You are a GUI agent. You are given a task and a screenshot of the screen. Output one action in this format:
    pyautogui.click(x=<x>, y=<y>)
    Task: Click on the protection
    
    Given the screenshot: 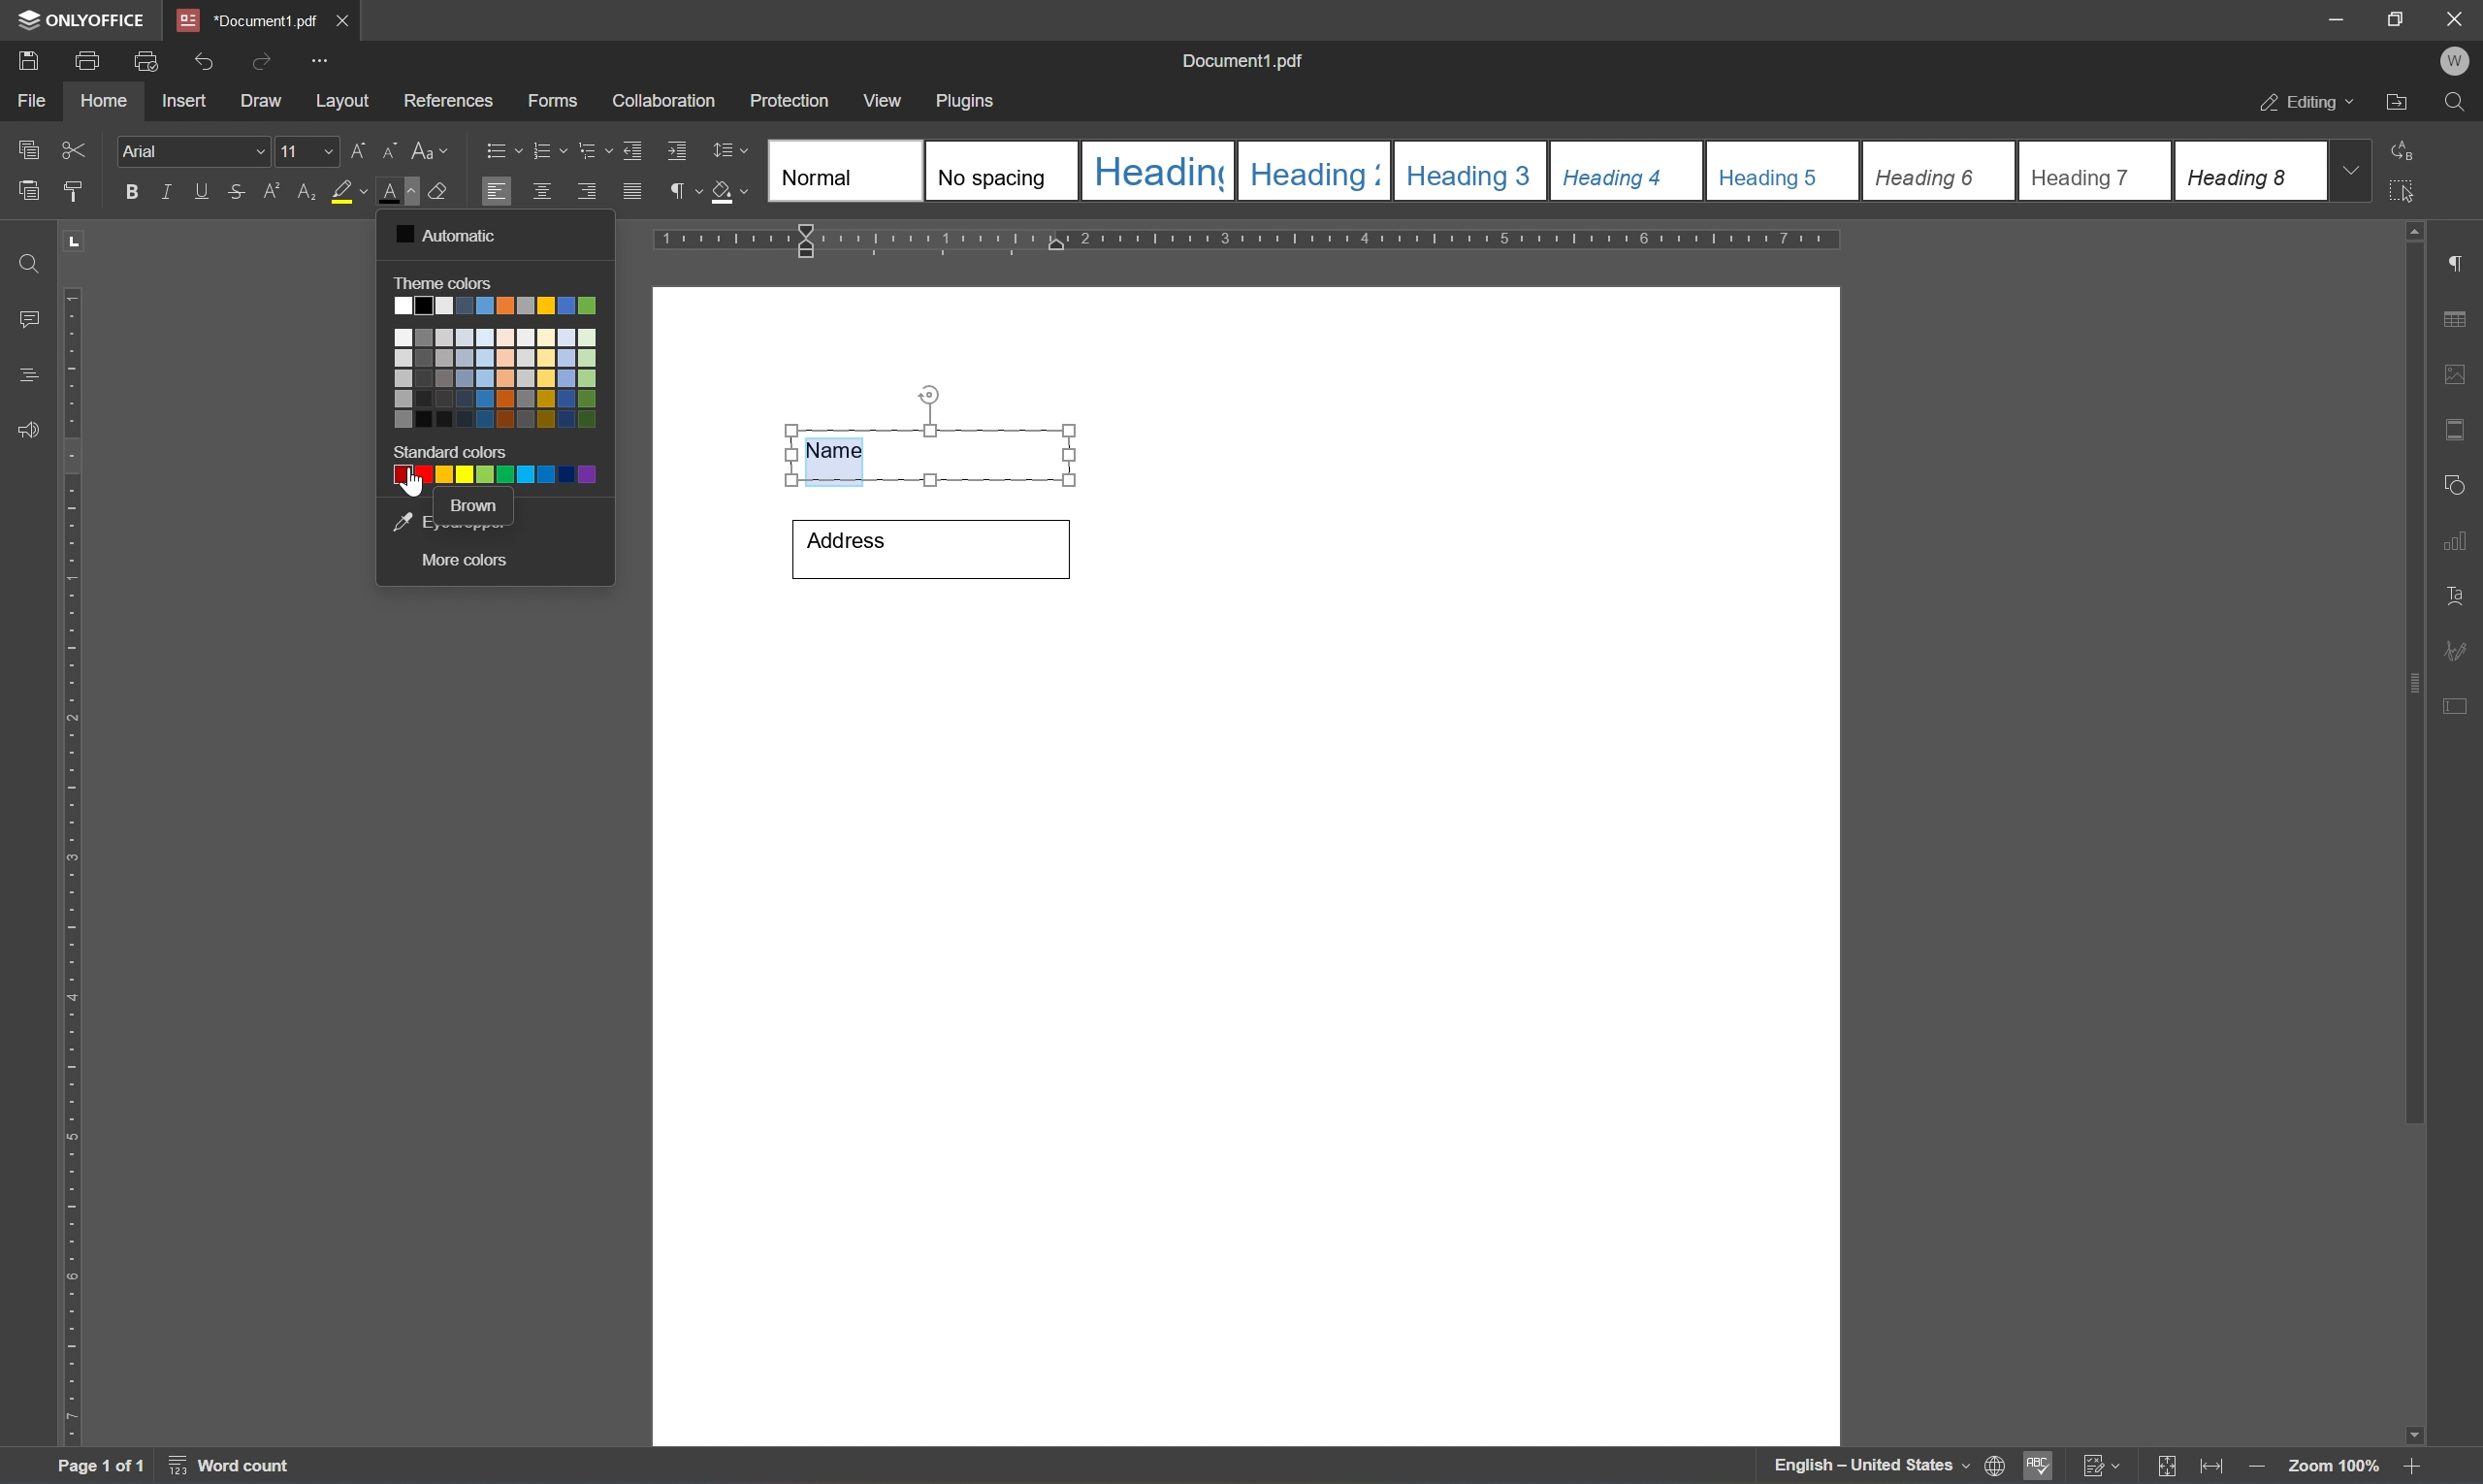 What is the action you would take?
    pyautogui.click(x=792, y=99)
    